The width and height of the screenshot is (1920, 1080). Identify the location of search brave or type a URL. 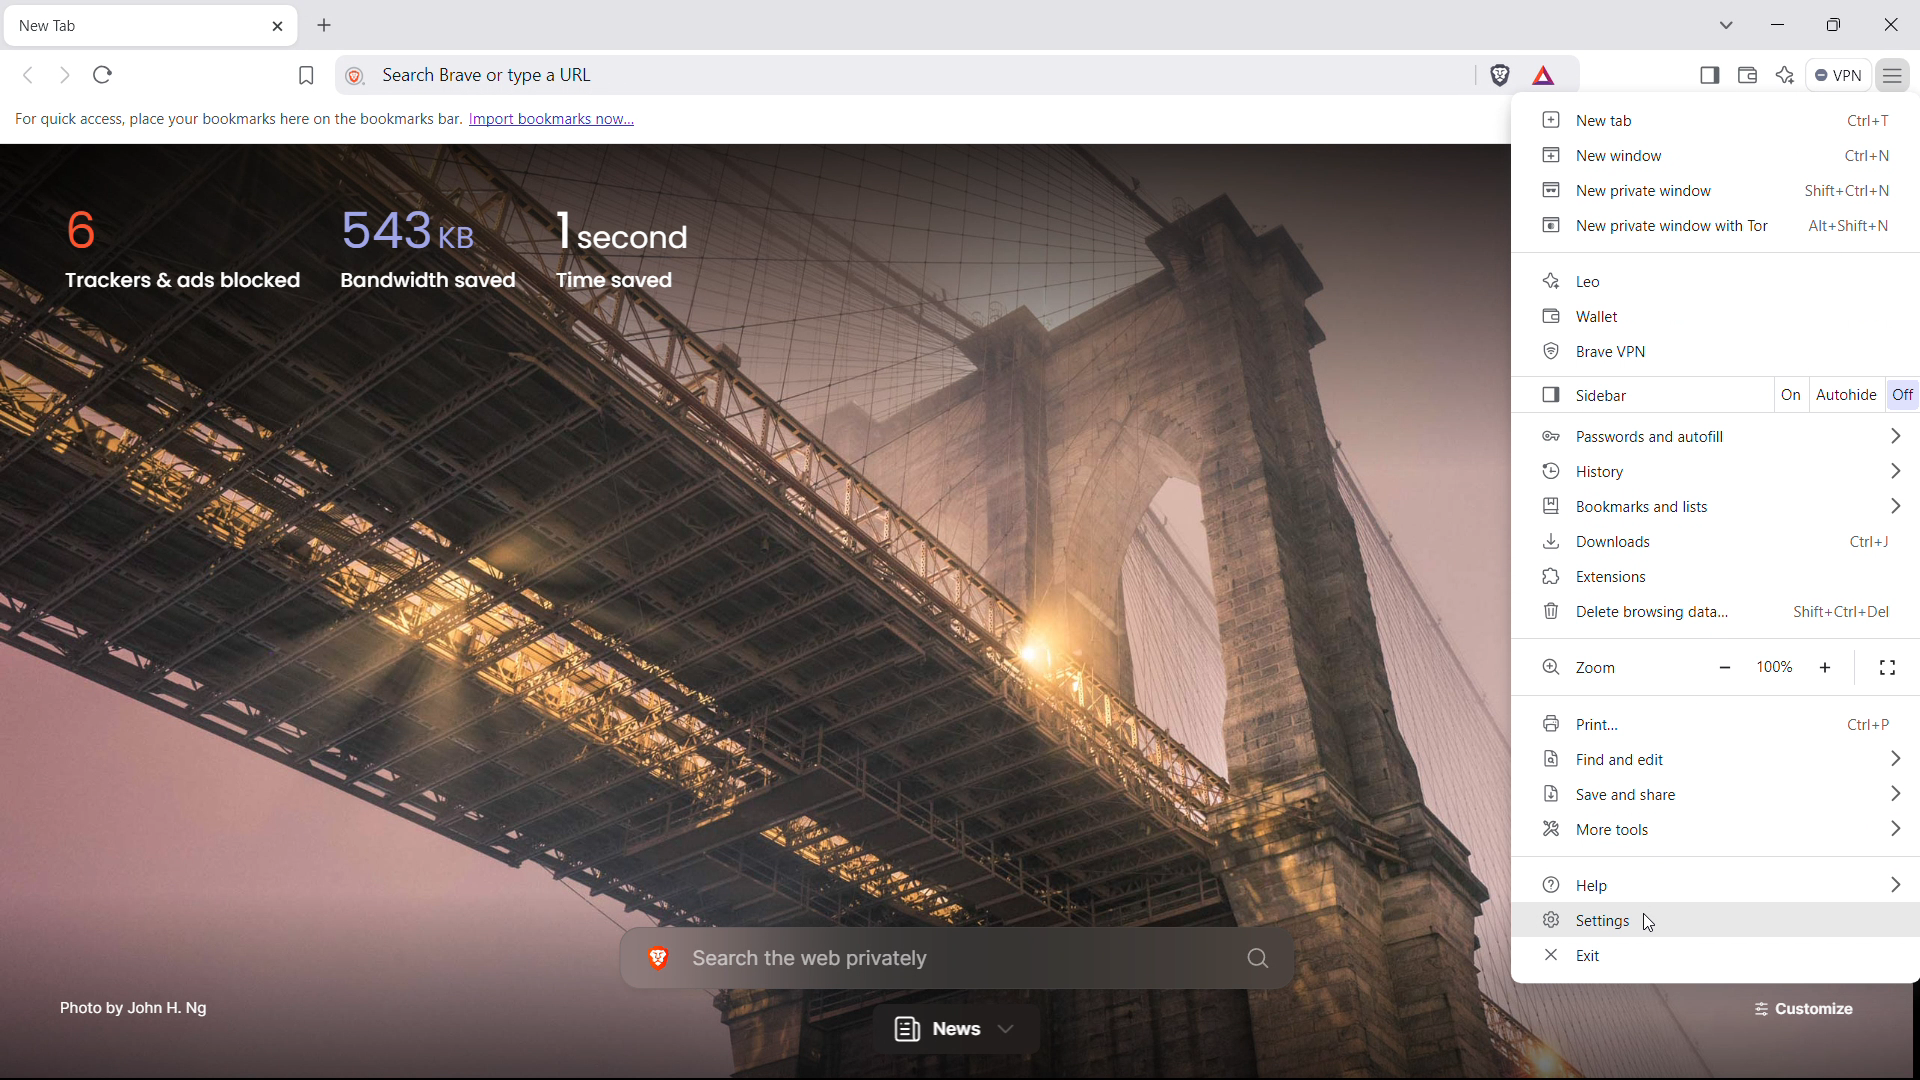
(923, 73).